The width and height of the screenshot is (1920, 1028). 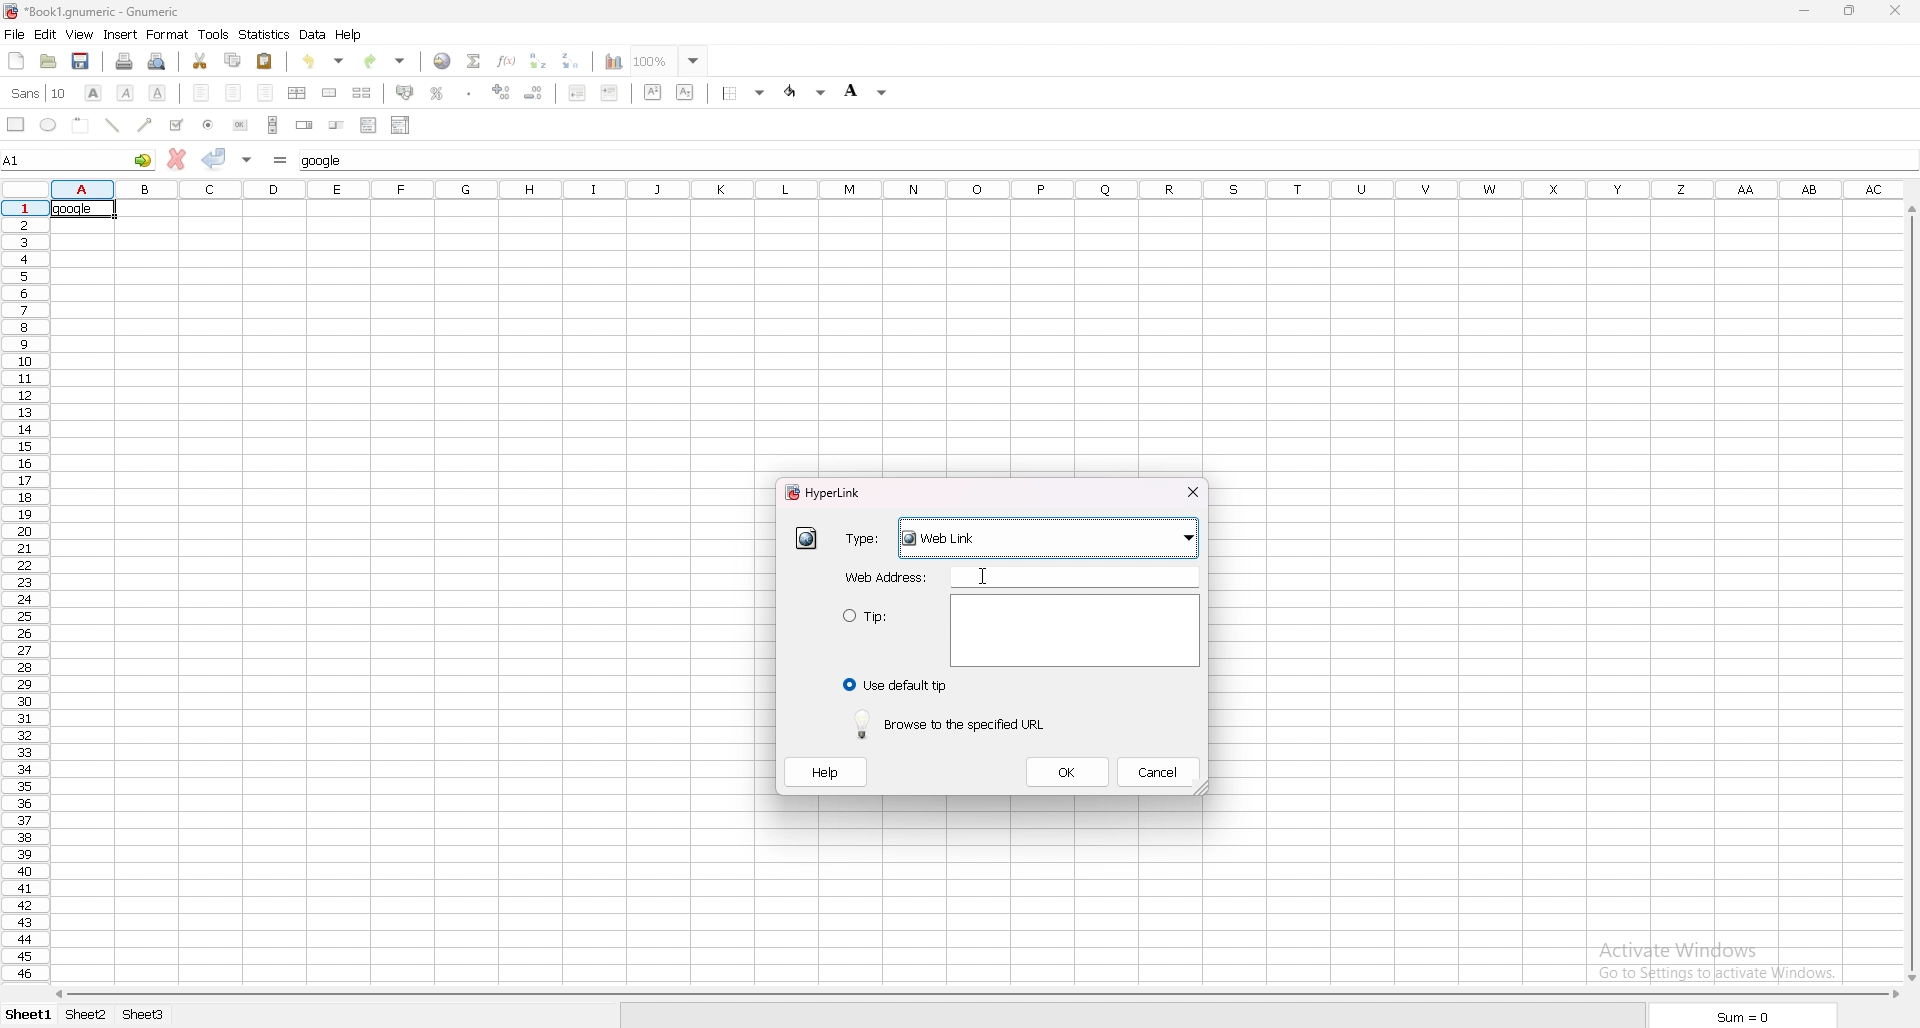 I want to click on list, so click(x=368, y=125).